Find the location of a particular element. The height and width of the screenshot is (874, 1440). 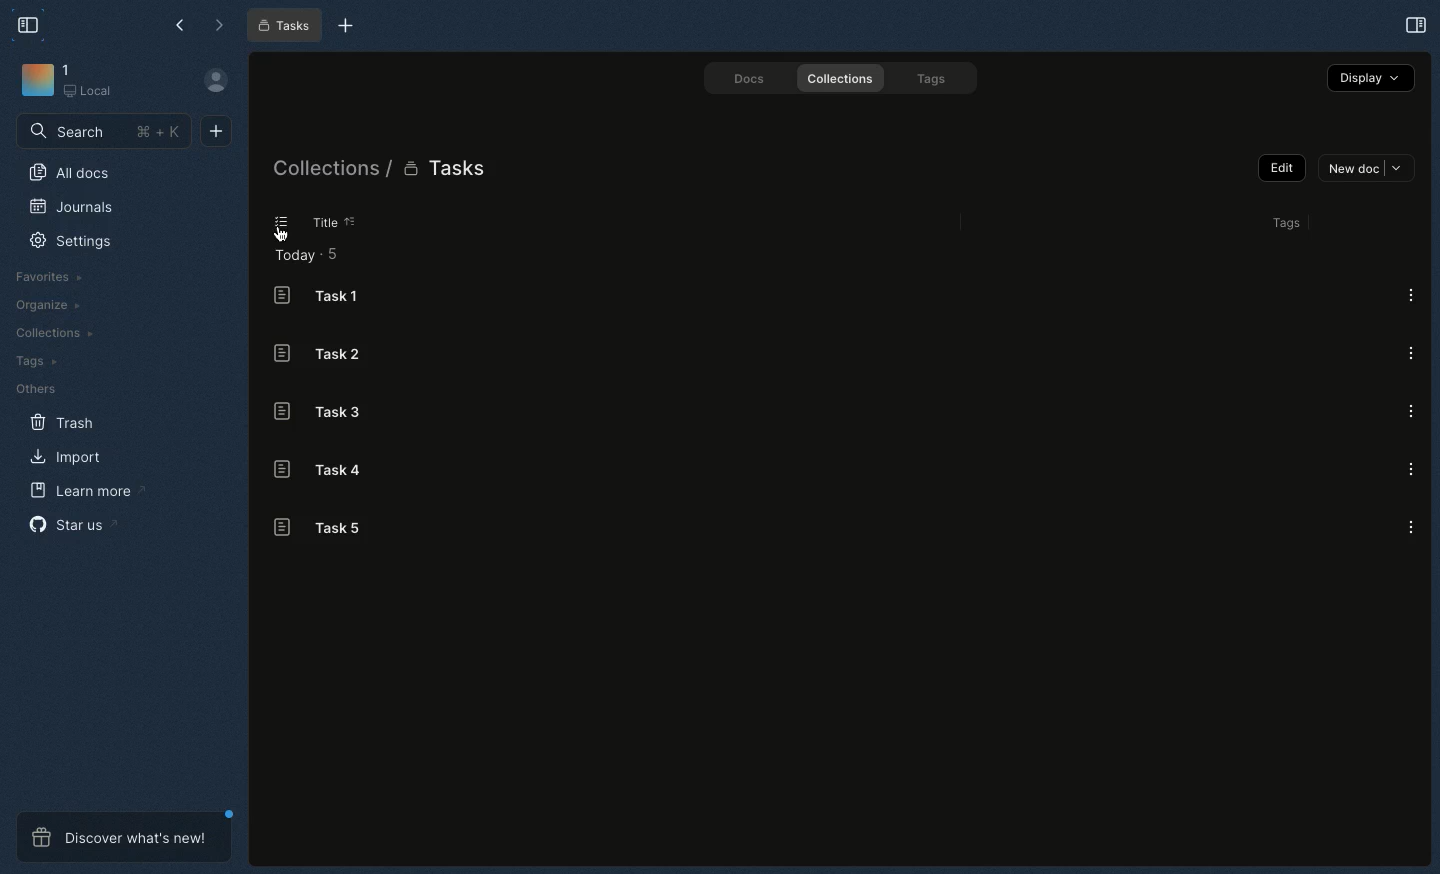

Journals is located at coordinates (72, 207).